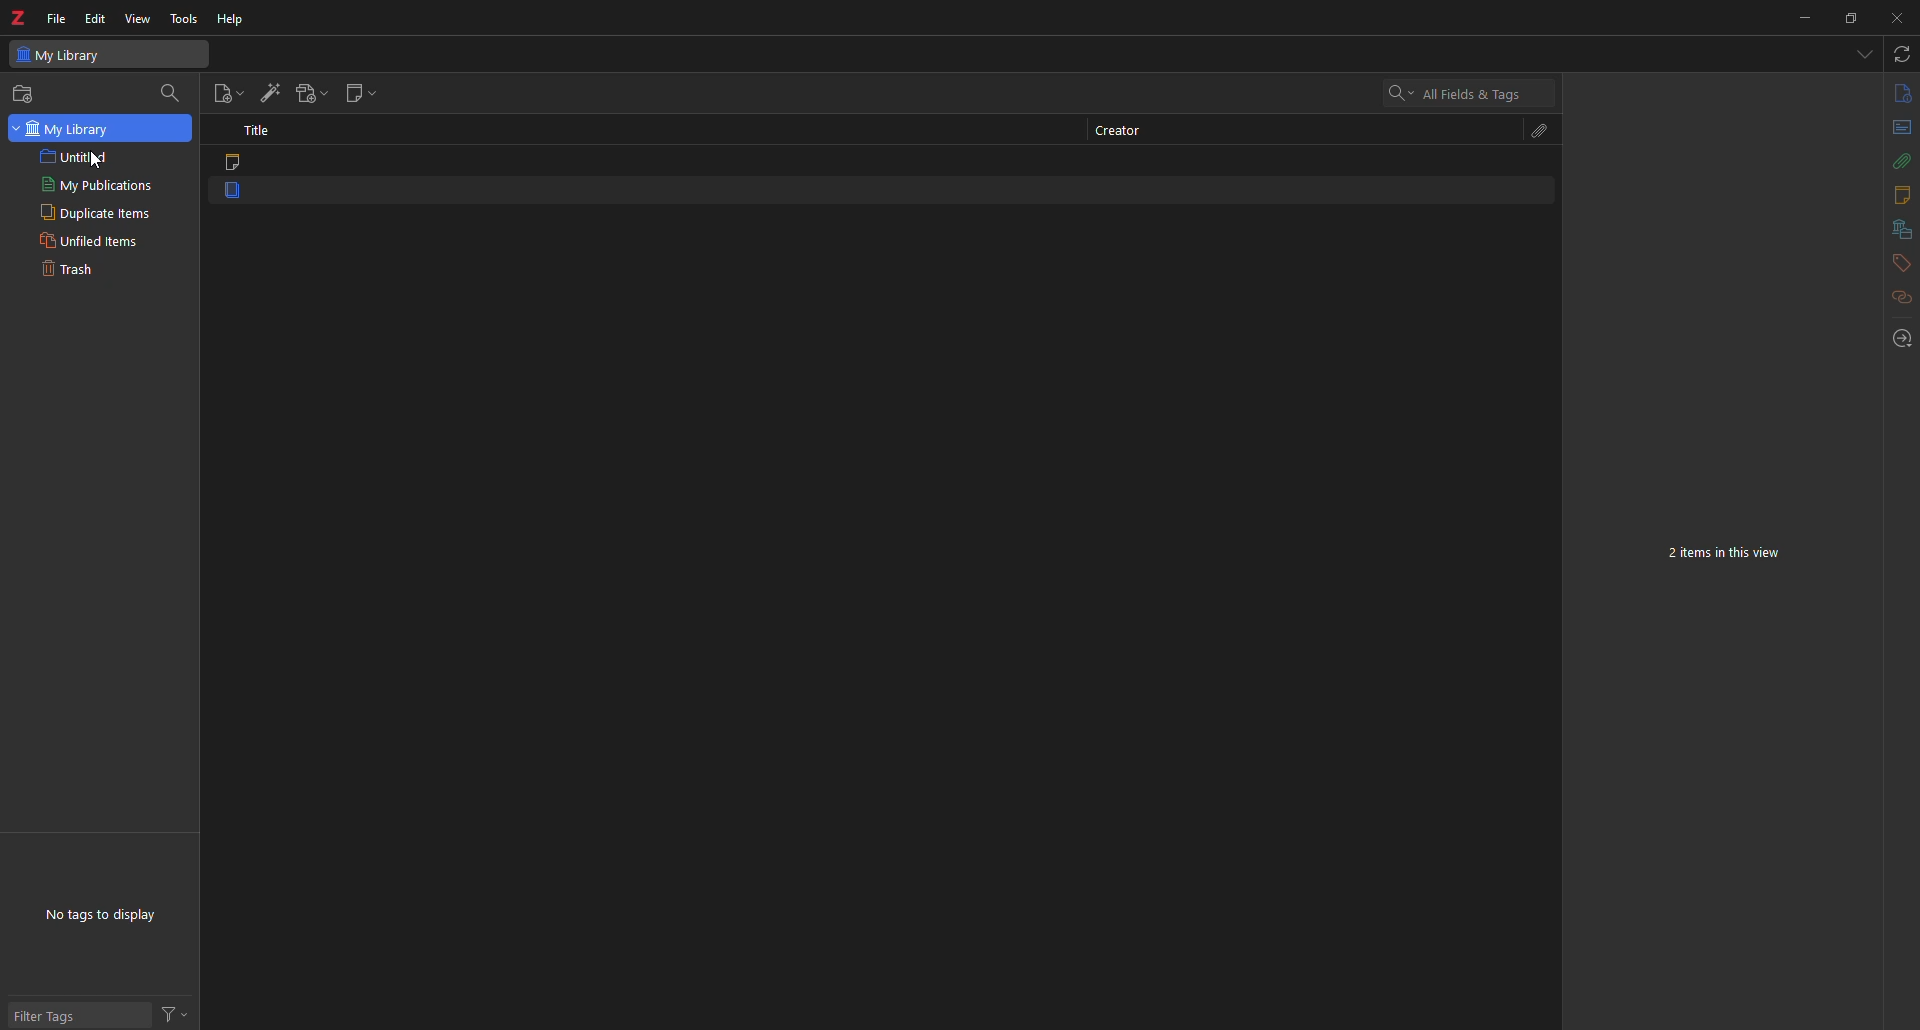  What do you see at coordinates (187, 15) in the screenshot?
I see `tools` at bounding box center [187, 15].